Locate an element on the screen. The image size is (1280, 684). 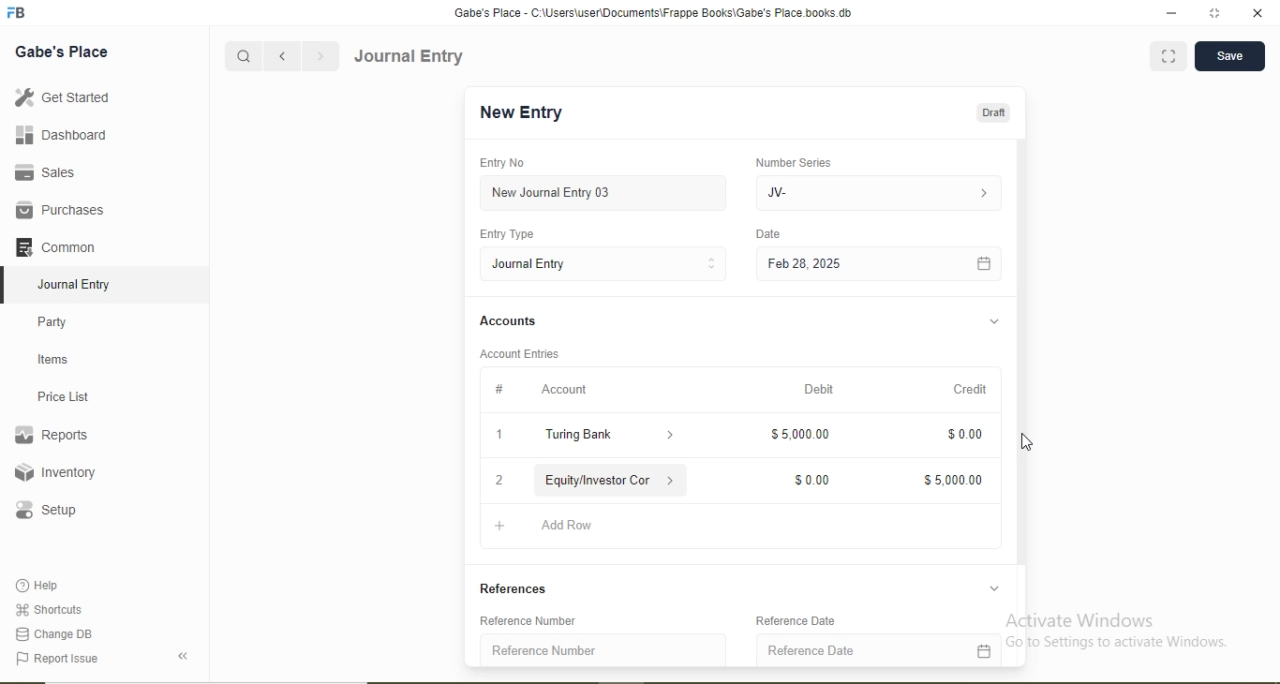
Reference Number is located at coordinates (544, 650).